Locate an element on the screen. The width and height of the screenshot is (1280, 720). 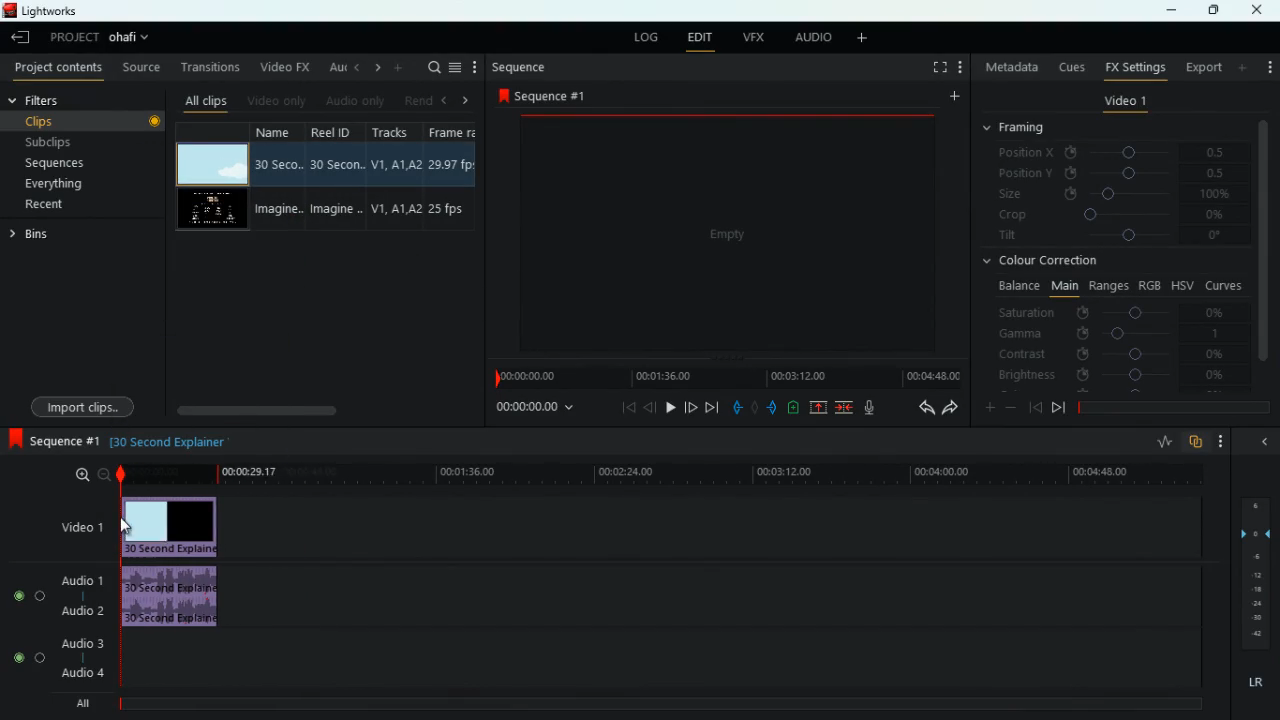
subclips is located at coordinates (54, 141).